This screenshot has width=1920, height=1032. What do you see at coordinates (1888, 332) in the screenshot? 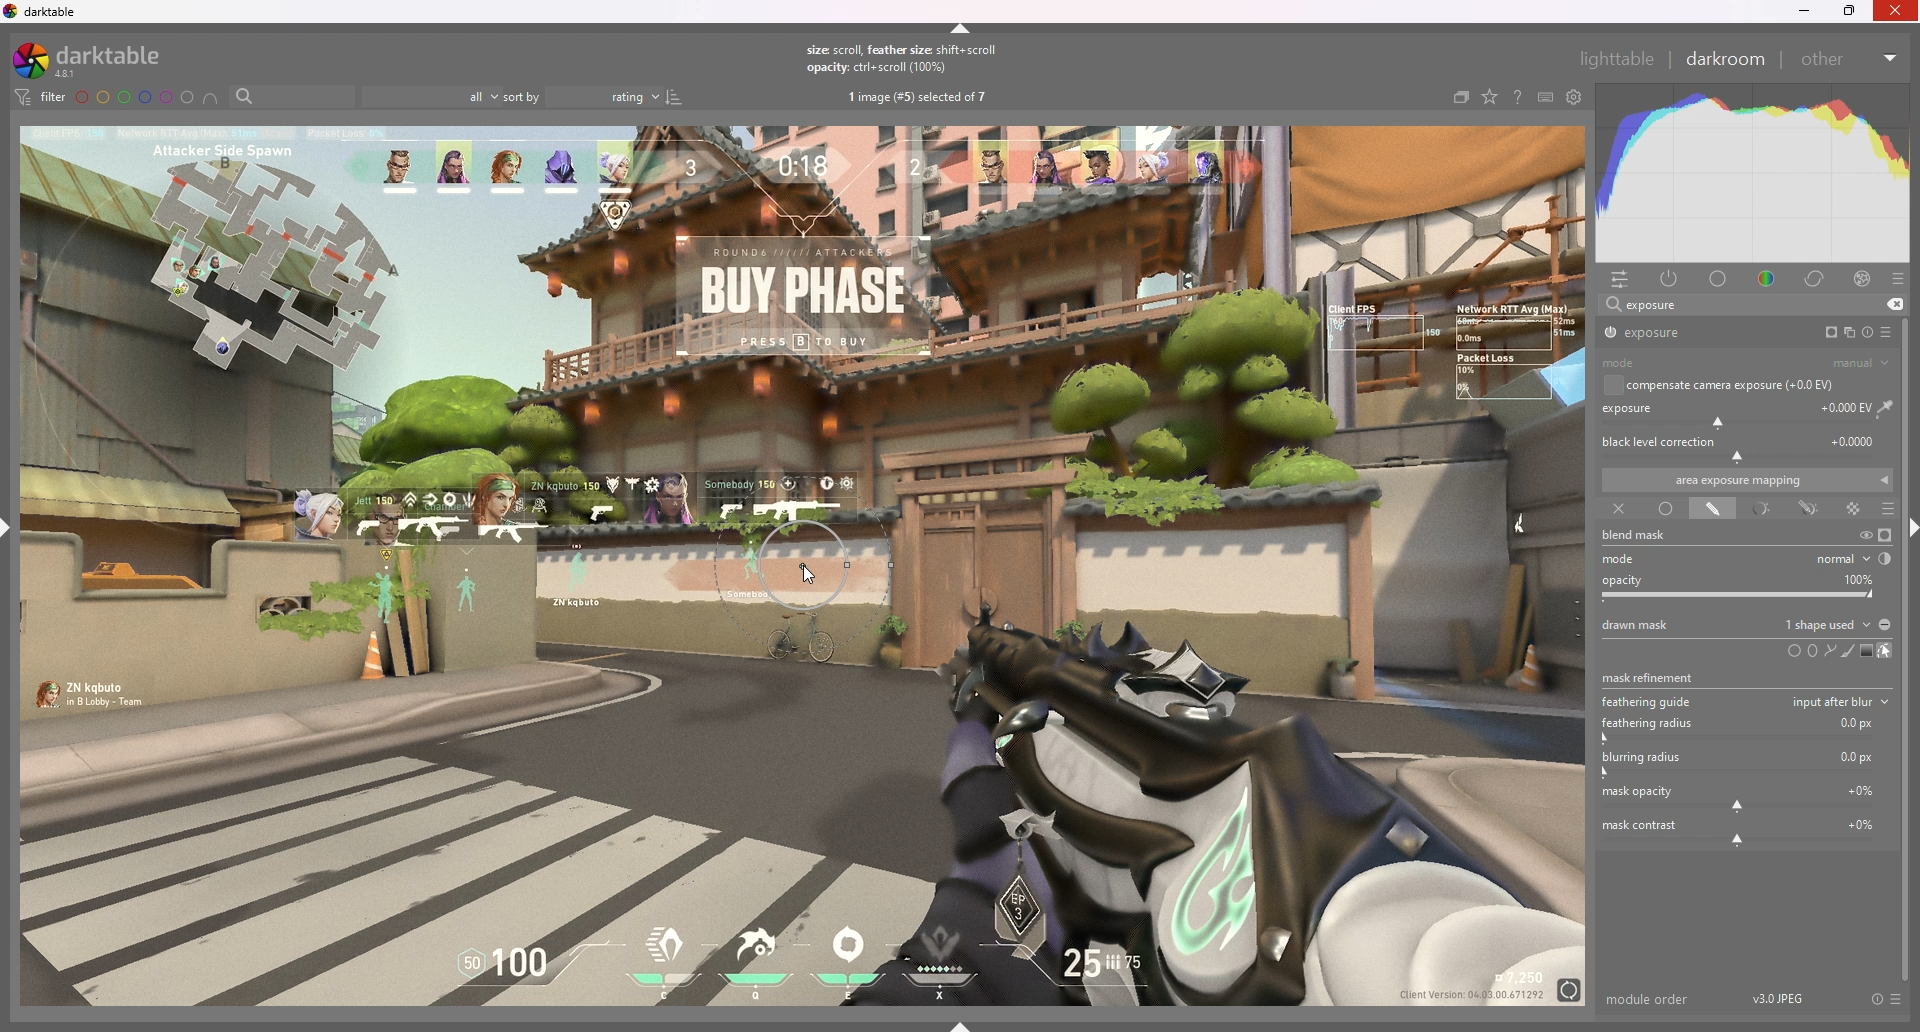
I see `presets` at bounding box center [1888, 332].